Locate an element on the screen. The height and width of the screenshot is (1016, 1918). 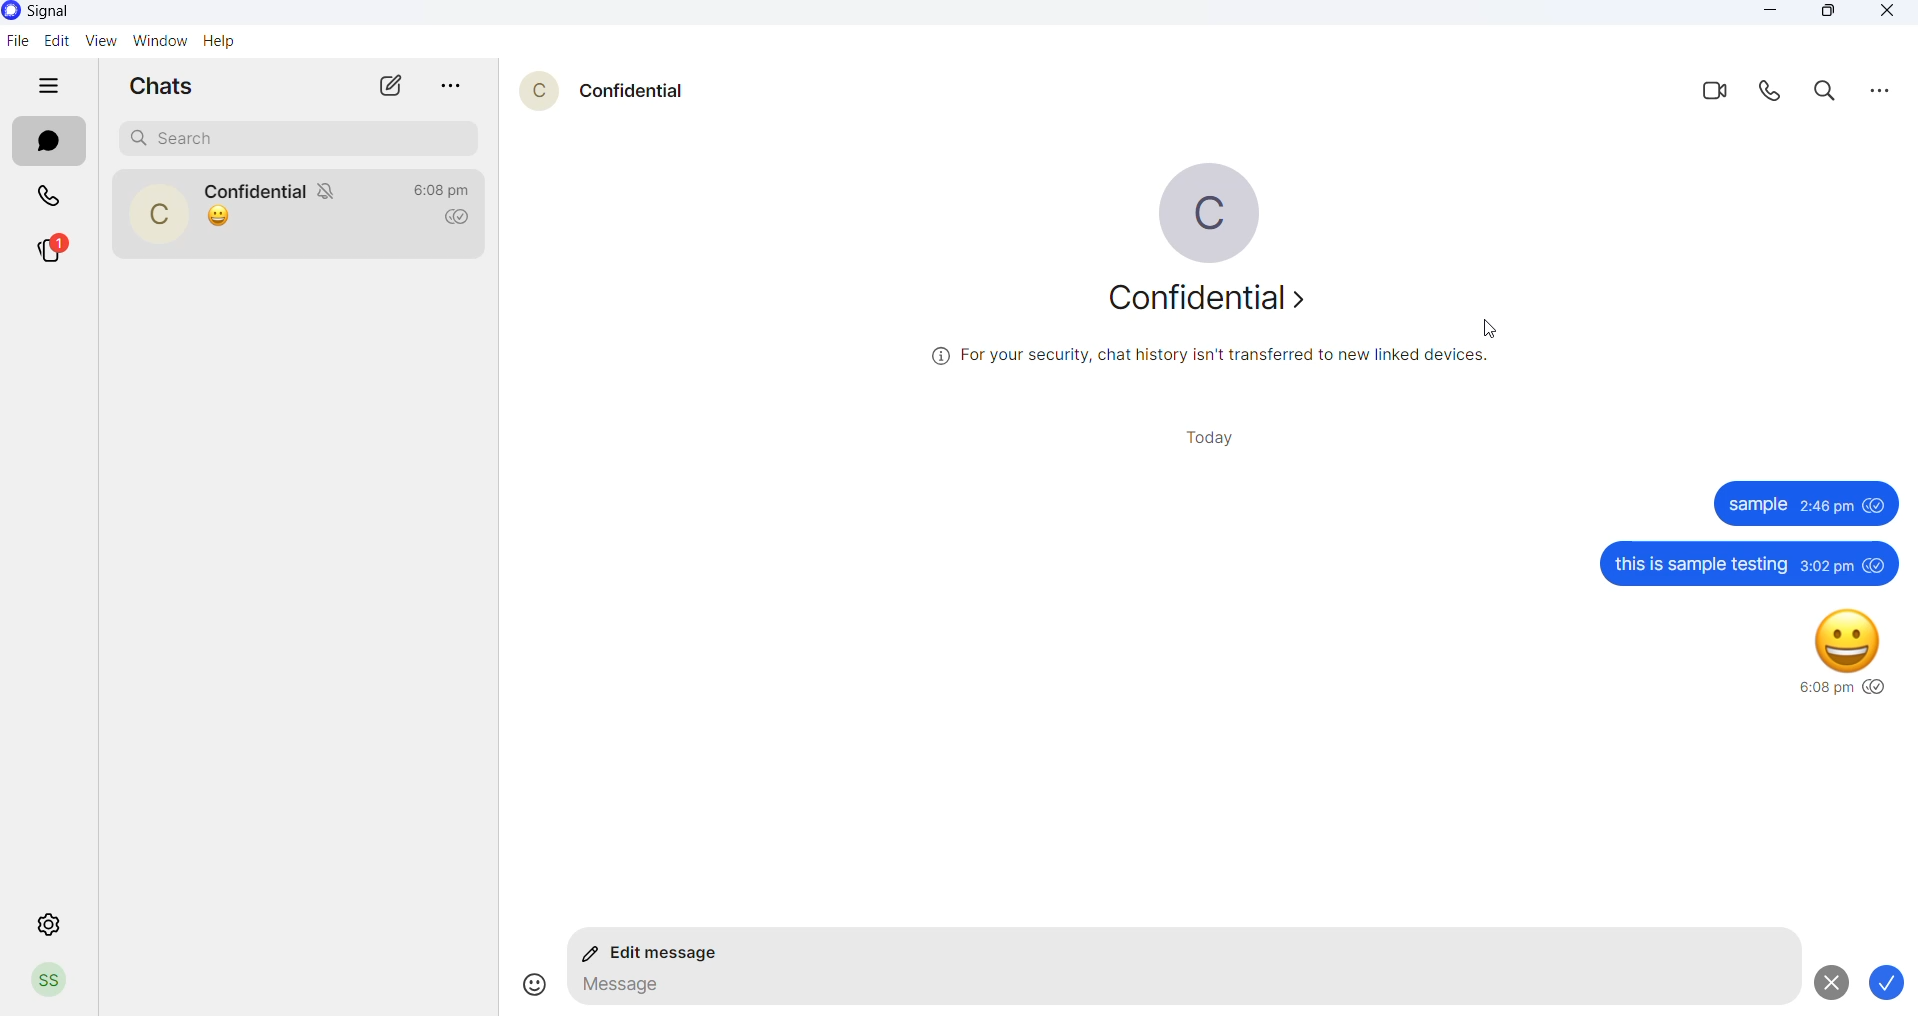
profile picture is located at coordinates (50, 982).